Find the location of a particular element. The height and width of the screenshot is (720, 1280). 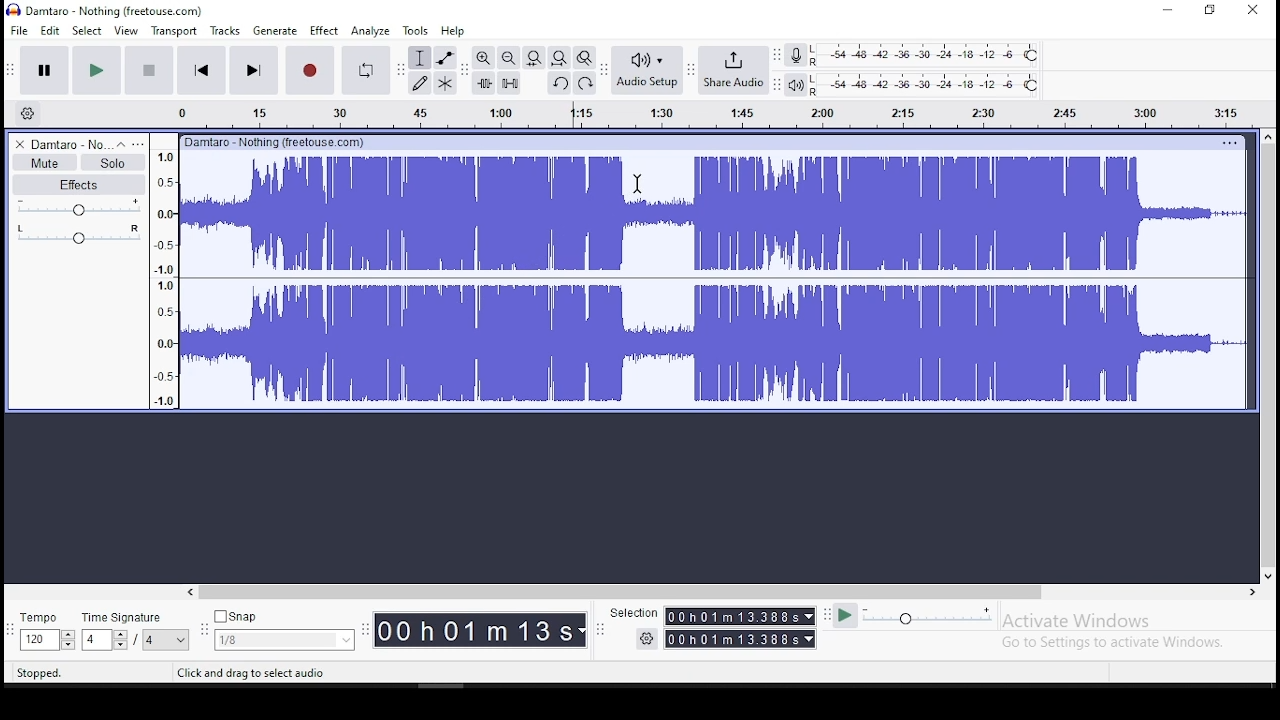

scroll right is located at coordinates (1251, 592).